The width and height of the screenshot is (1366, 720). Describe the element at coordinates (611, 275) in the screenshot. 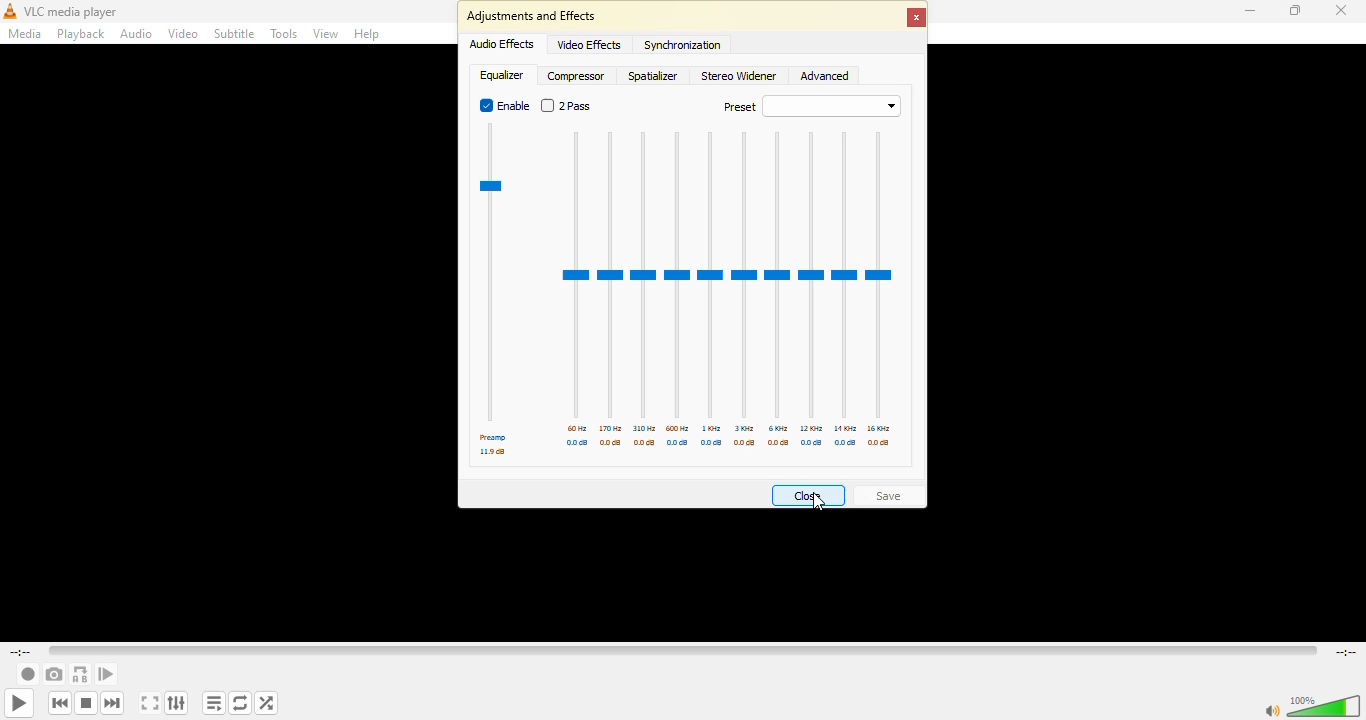

I see `adjustor` at that location.